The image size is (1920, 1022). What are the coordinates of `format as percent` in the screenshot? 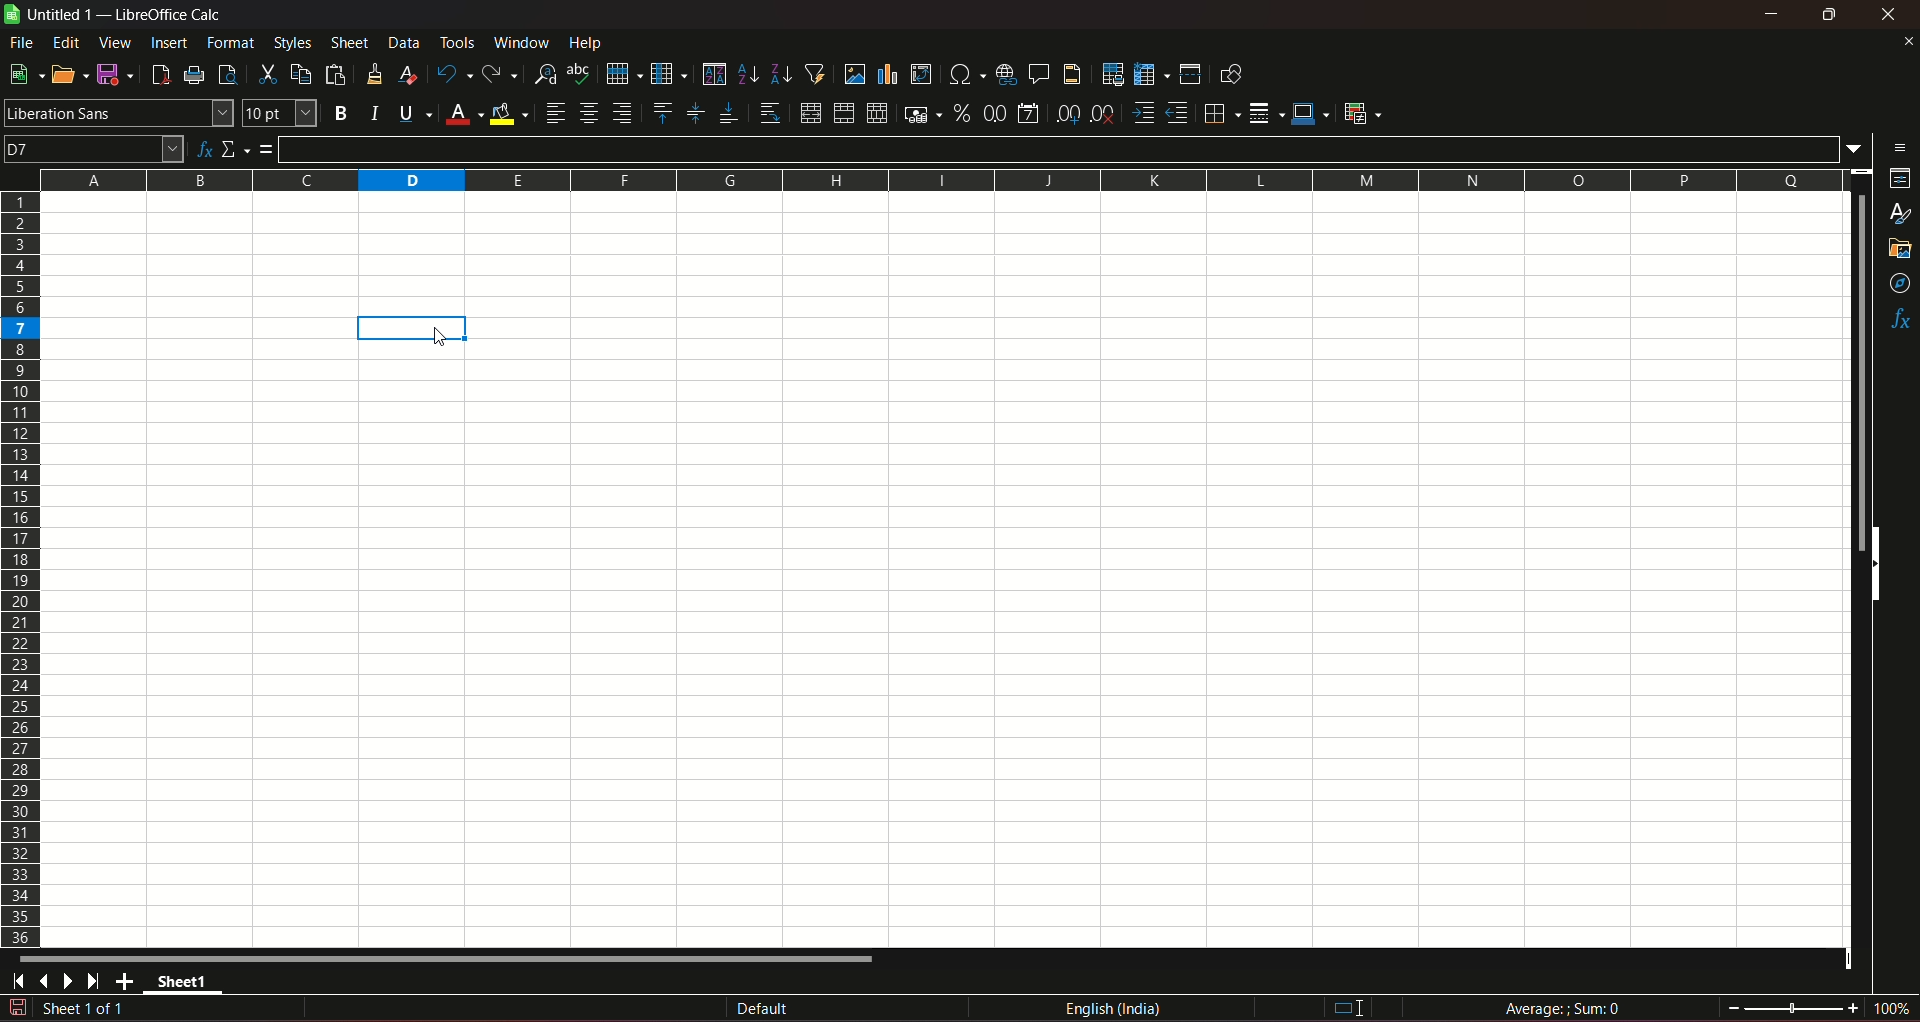 It's located at (961, 112).